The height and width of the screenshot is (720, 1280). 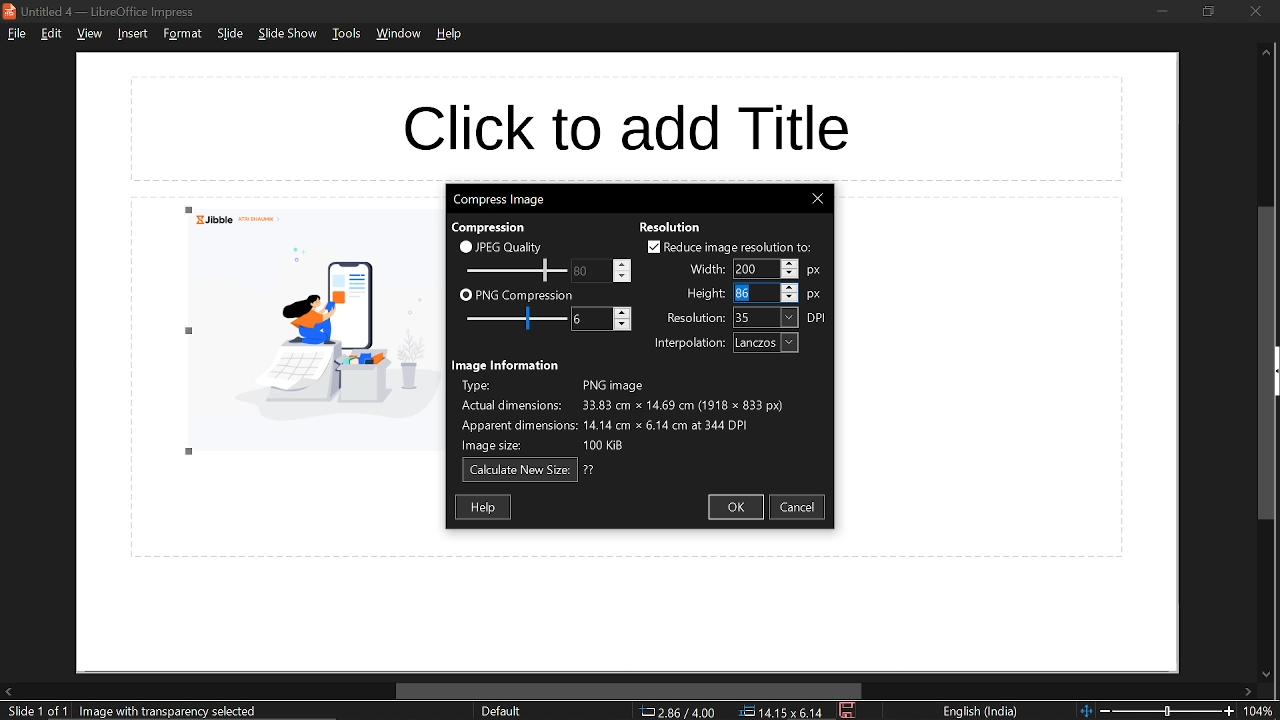 What do you see at coordinates (506, 246) in the screenshot?
I see `JPEG quality` at bounding box center [506, 246].